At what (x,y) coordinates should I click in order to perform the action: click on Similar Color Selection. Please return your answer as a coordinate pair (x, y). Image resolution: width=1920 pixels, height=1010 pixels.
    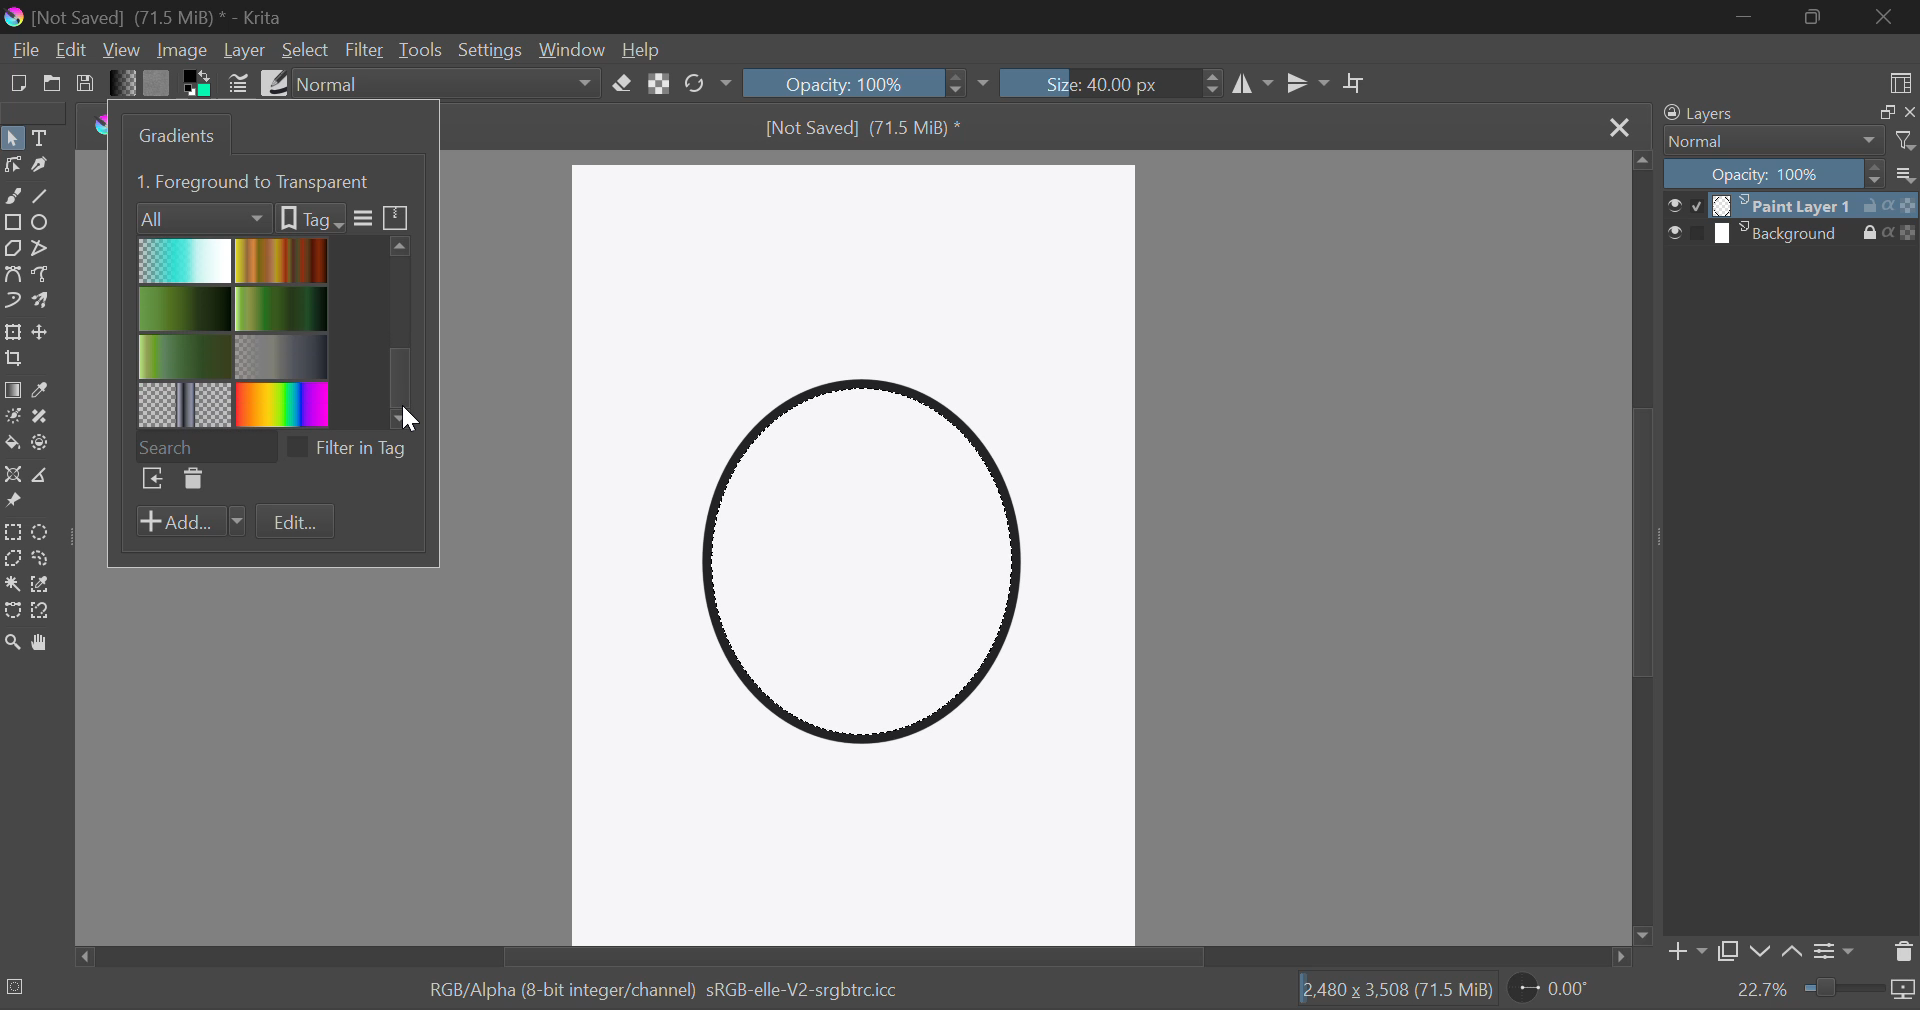
    Looking at the image, I should click on (49, 583).